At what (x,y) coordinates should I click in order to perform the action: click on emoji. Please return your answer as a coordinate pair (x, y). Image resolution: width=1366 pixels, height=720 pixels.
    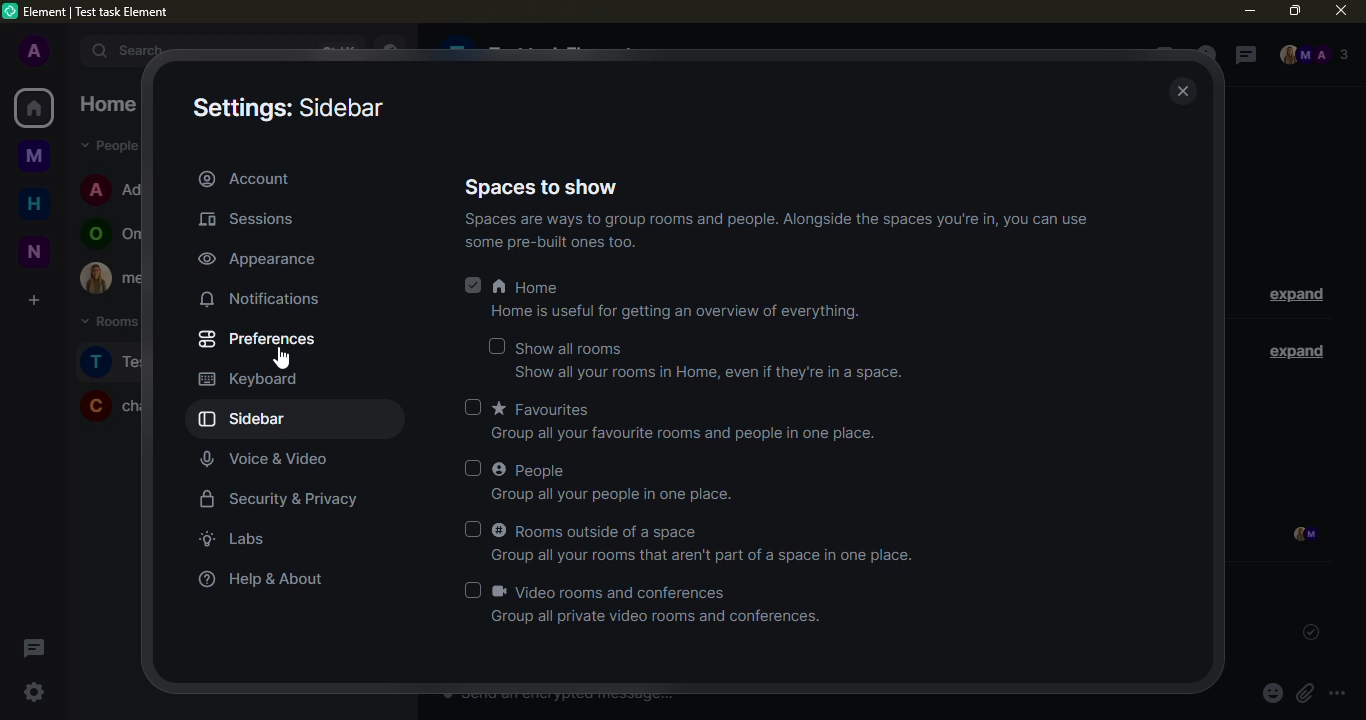
    Looking at the image, I should click on (1272, 694).